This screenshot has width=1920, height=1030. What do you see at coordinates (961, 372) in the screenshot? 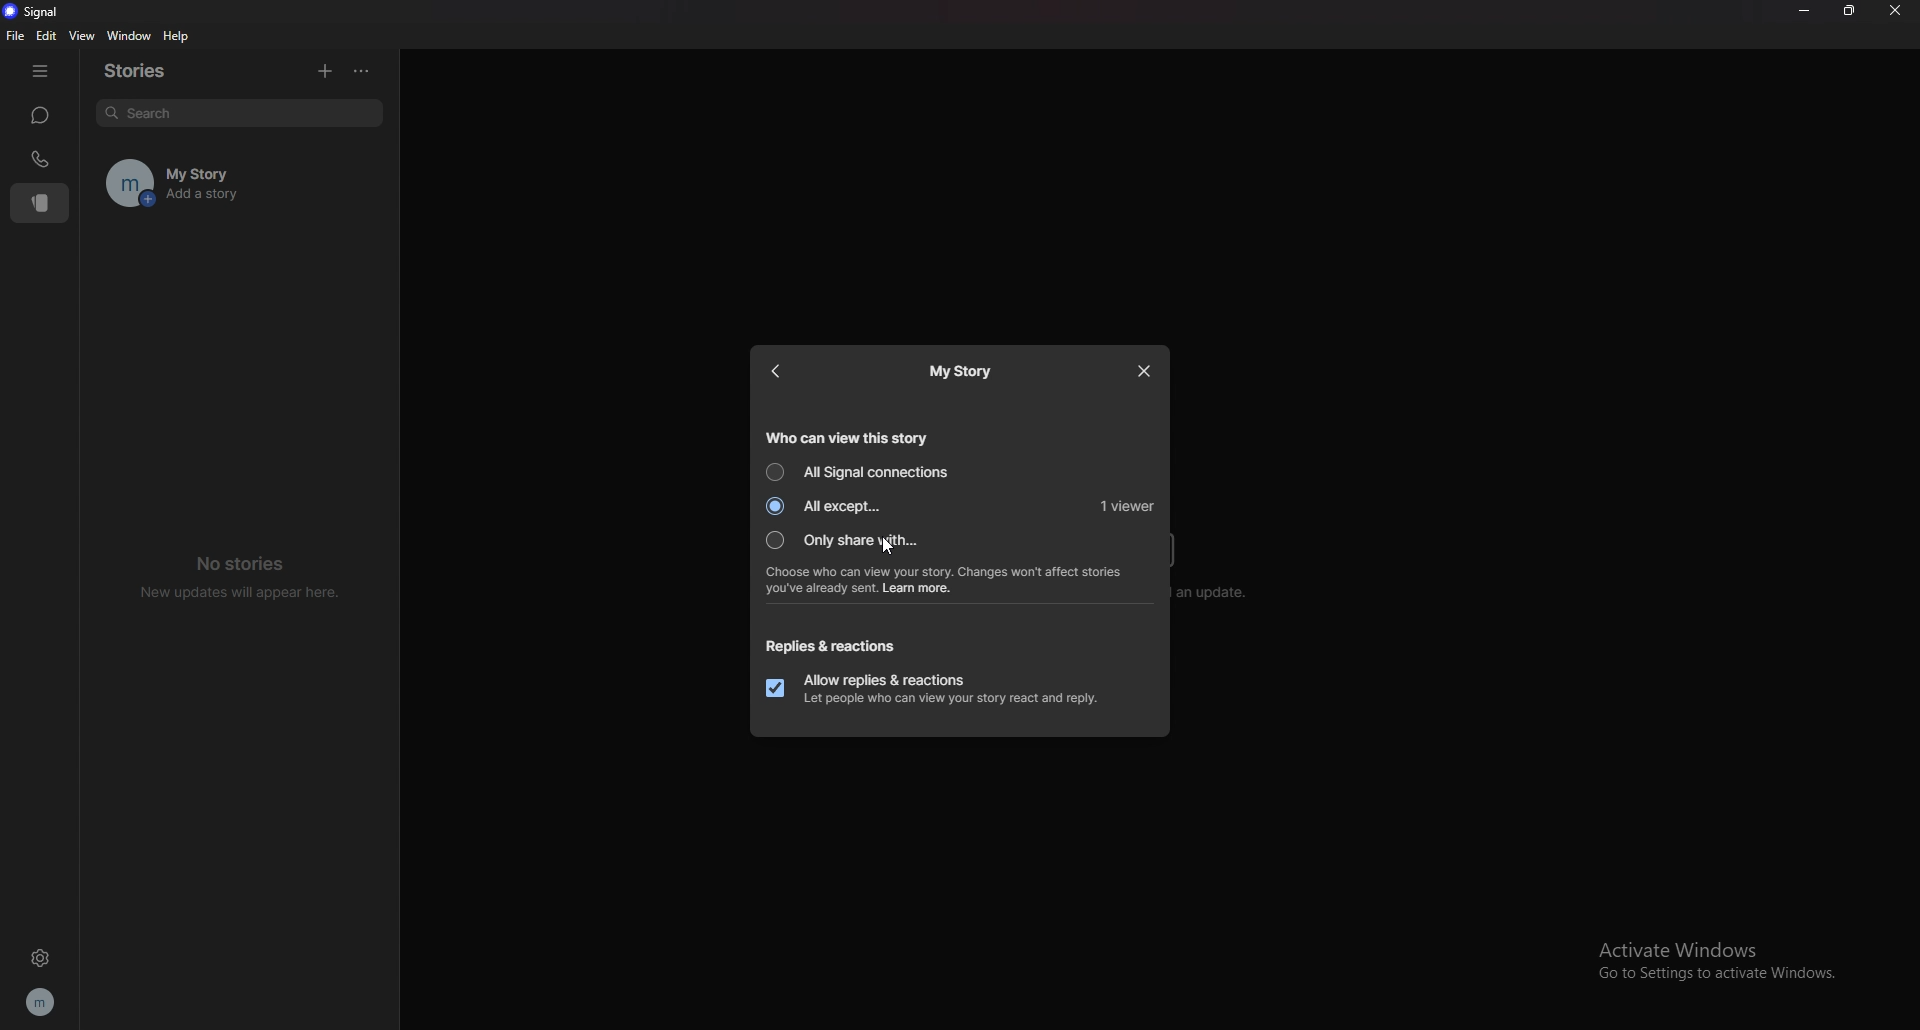
I see `my story` at bounding box center [961, 372].